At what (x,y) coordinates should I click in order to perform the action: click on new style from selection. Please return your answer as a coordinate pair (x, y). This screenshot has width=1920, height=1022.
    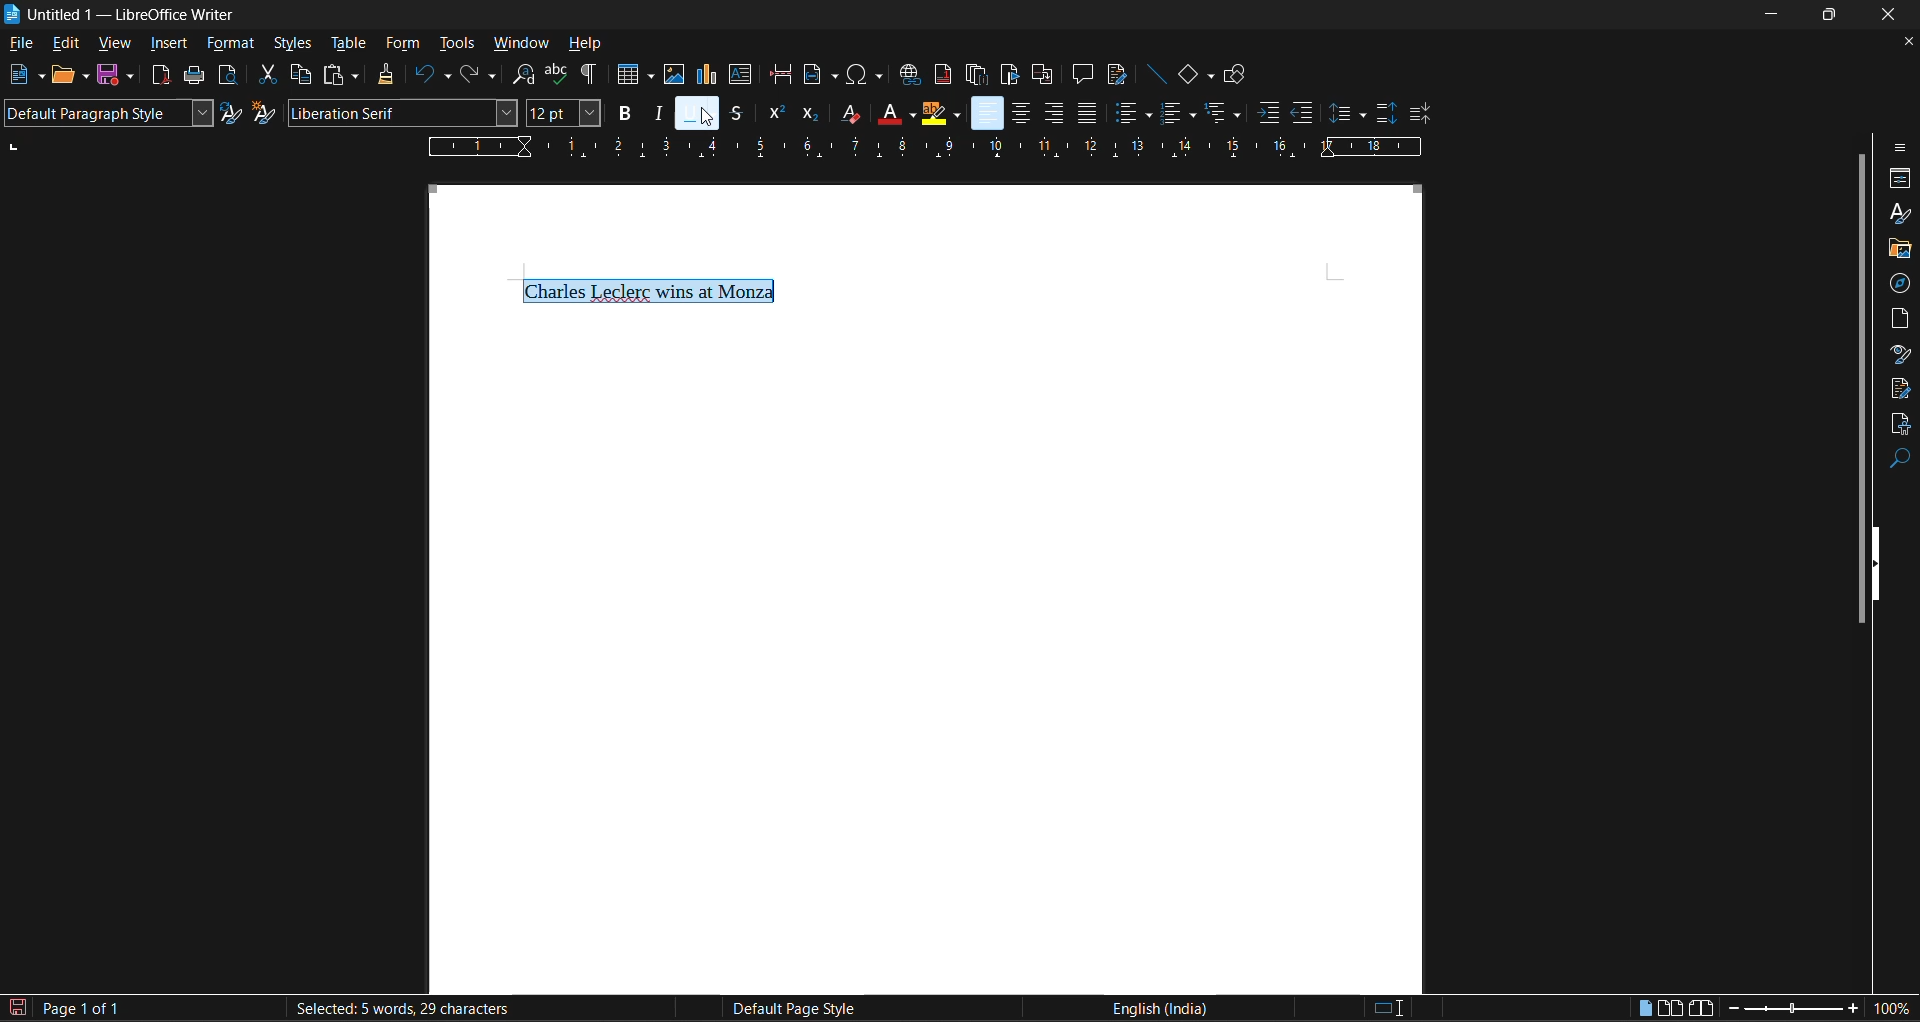
    Looking at the image, I should click on (267, 113).